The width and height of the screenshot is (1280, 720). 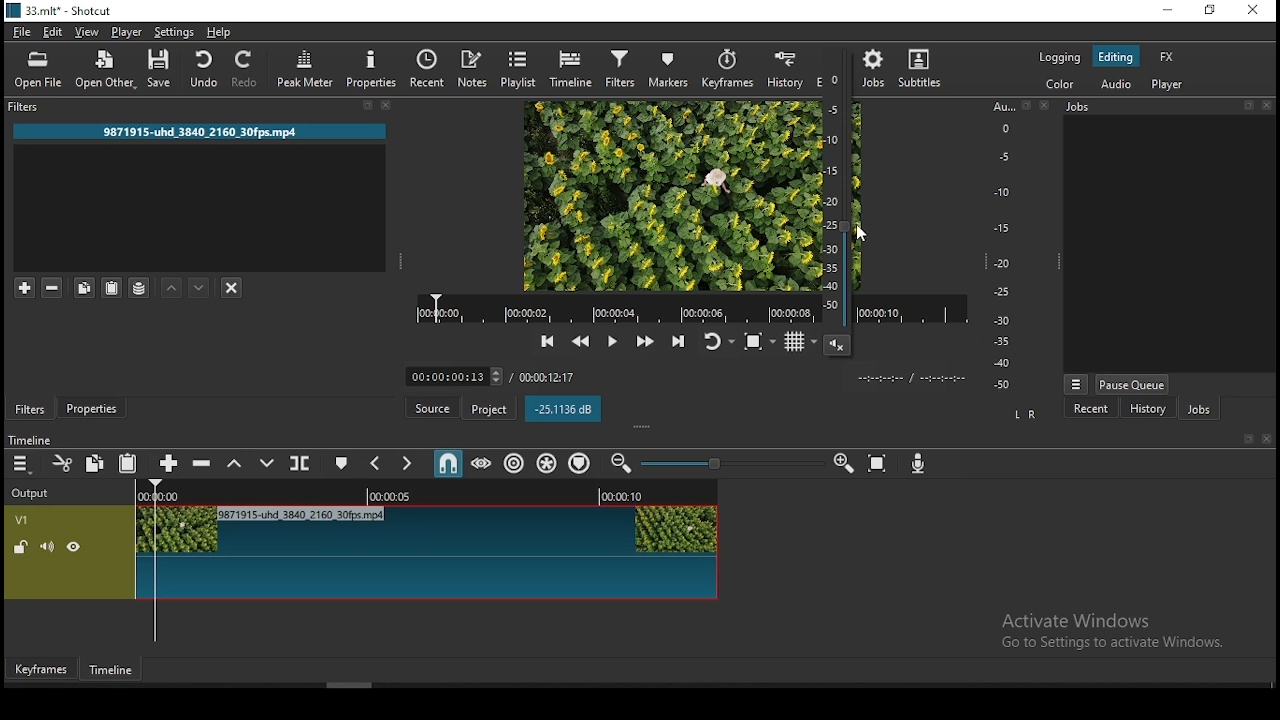 What do you see at coordinates (1027, 106) in the screenshot?
I see `bookmark` at bounding box center [1027, 106].